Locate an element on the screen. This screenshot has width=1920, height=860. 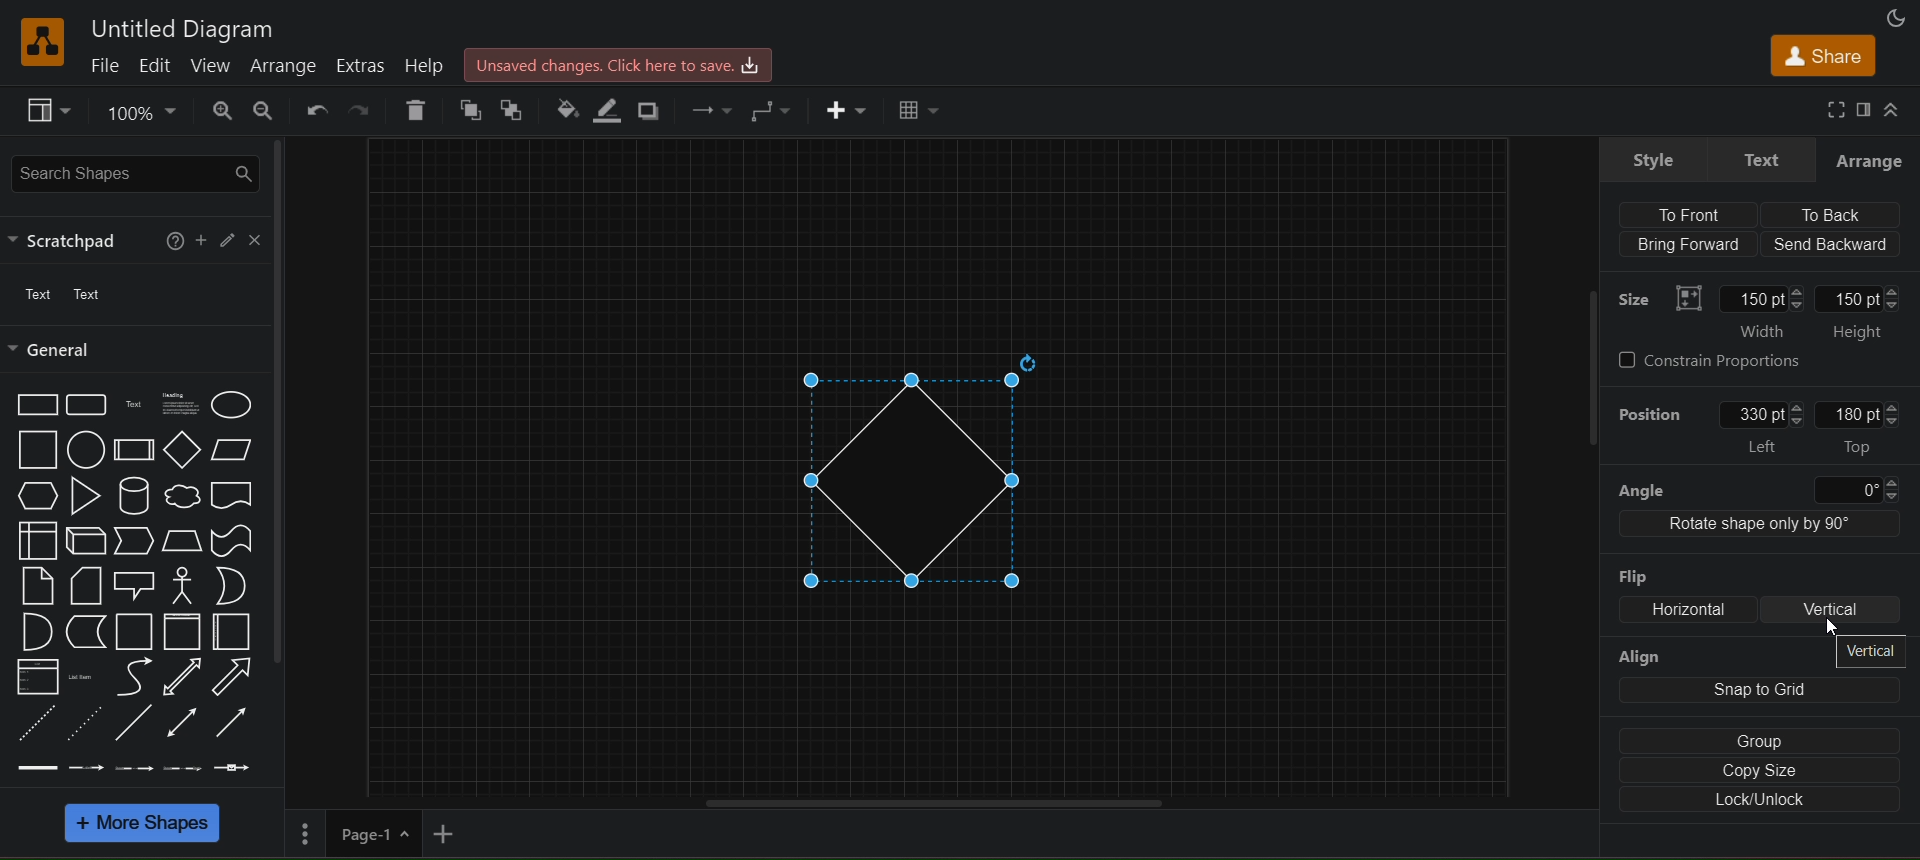
send backward is located at coordinates (1832, 242).